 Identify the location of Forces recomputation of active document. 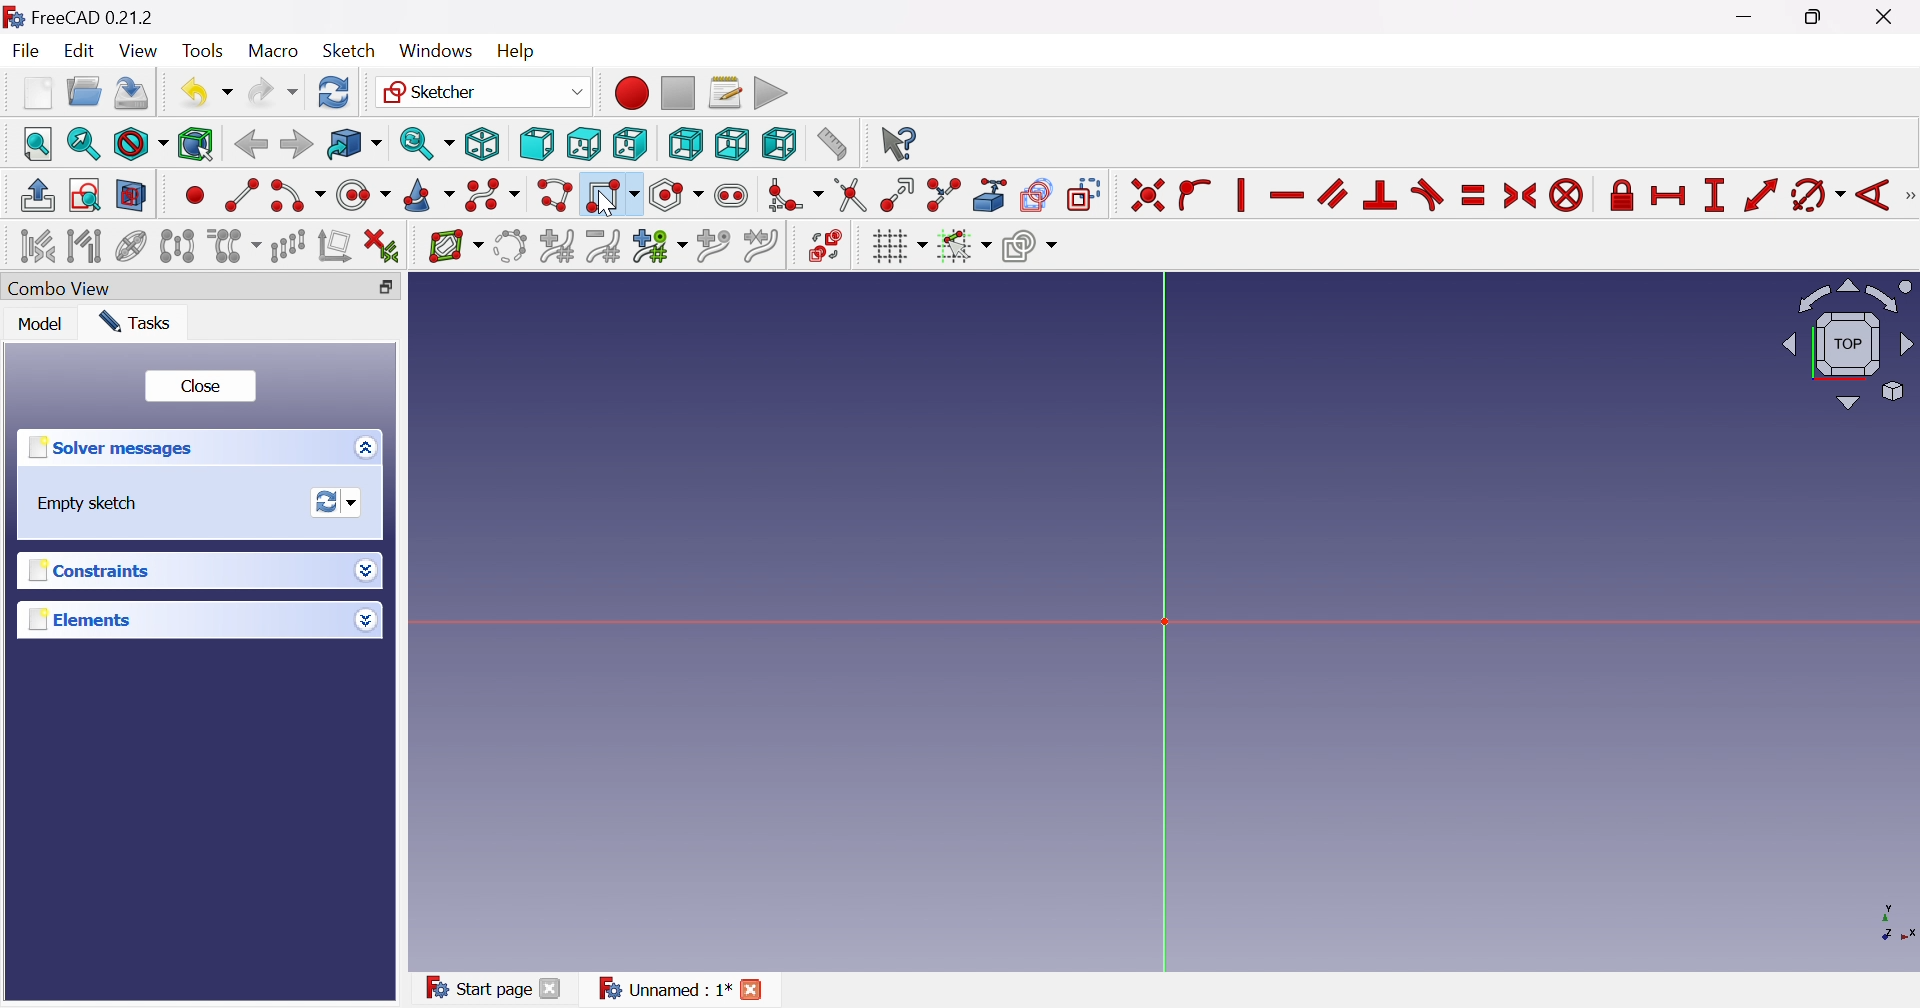
(341, 501).